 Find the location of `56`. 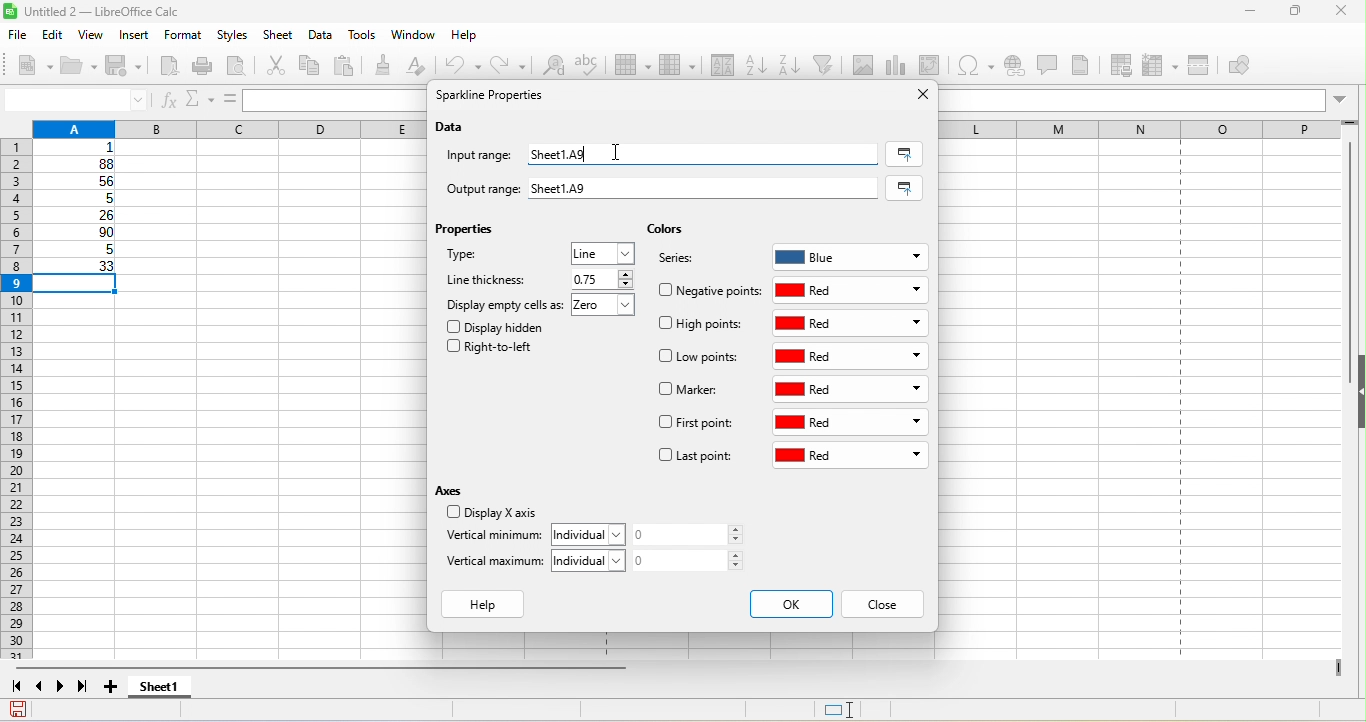

56 is located at coordinates (82, 182).